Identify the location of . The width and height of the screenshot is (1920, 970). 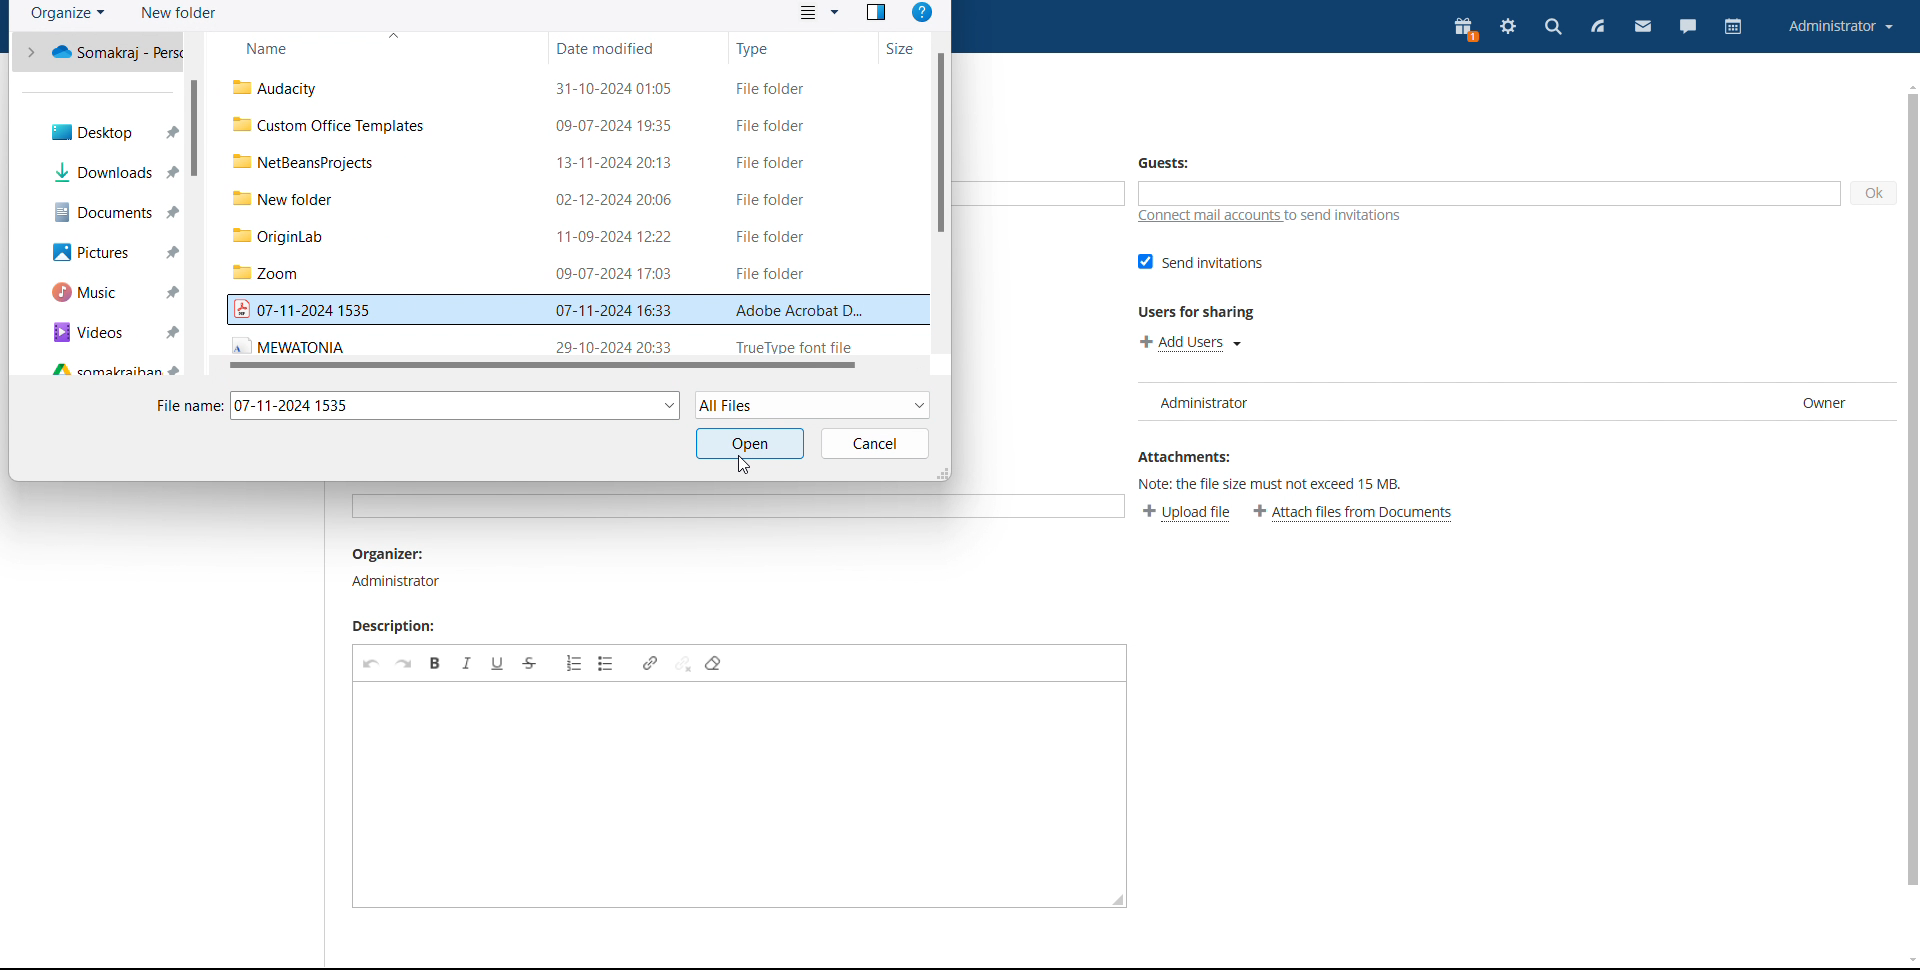
(574, 312).